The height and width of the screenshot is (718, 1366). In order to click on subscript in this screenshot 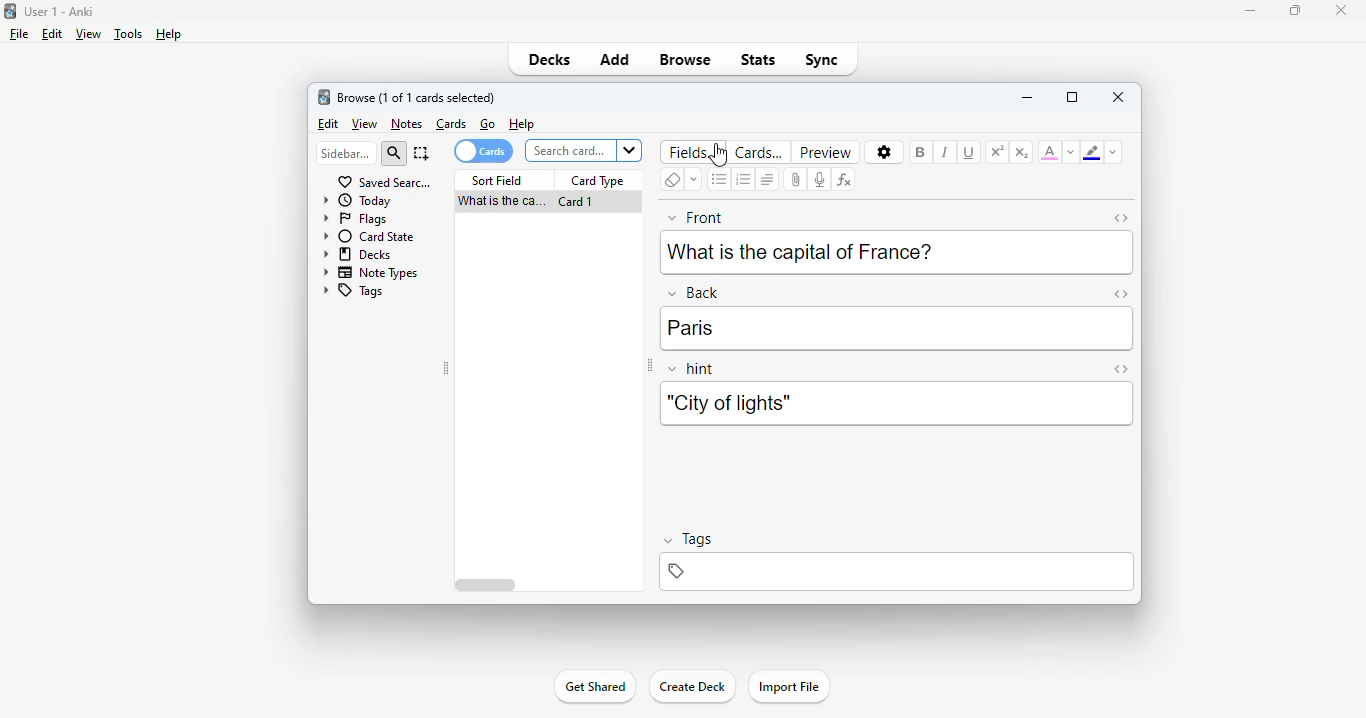, I will do `click(1021, 152)`.